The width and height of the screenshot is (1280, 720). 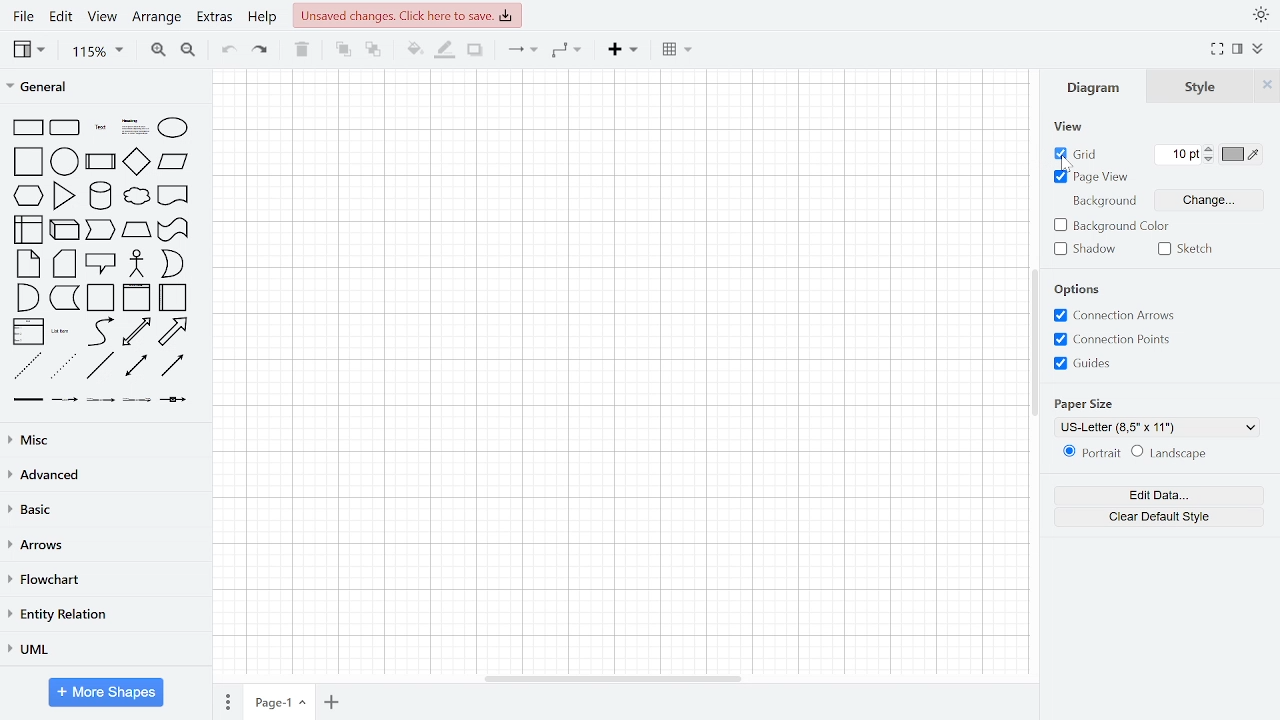 I want to click on clear default style, so click(x=1156, y=517).